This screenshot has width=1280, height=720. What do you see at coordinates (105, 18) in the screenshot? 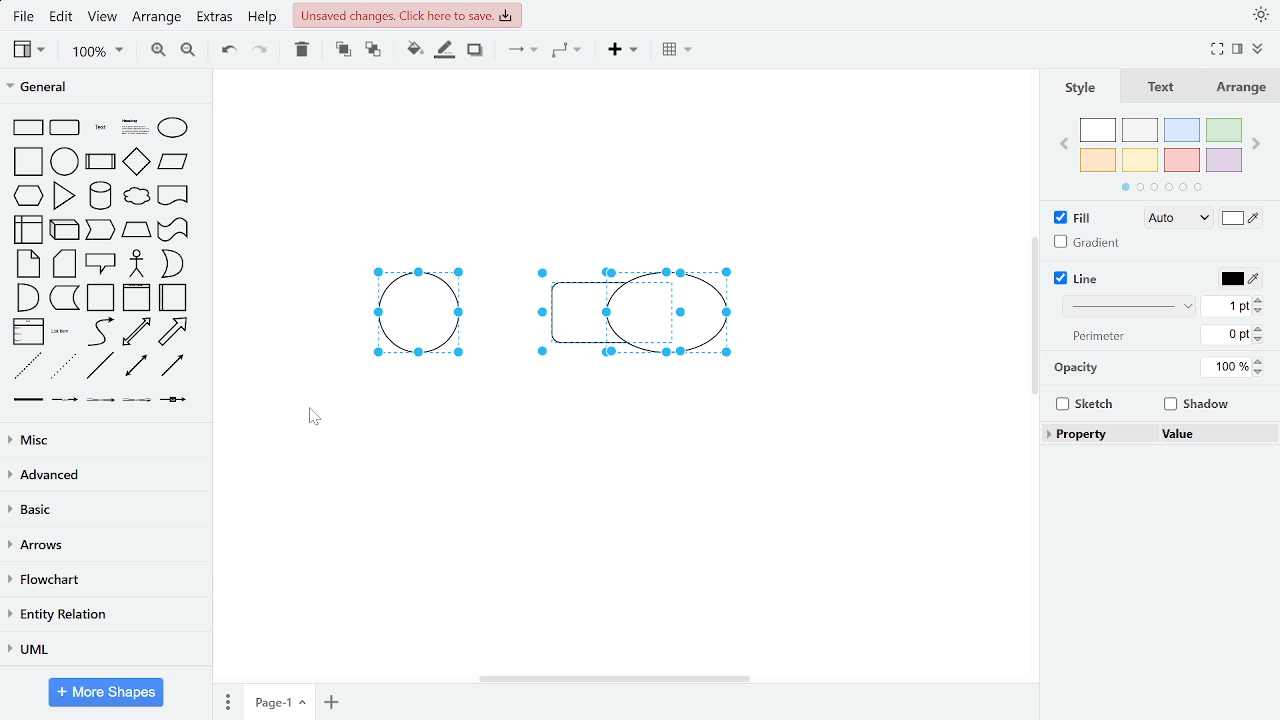
I see `view` at bounding box center [105, 18].